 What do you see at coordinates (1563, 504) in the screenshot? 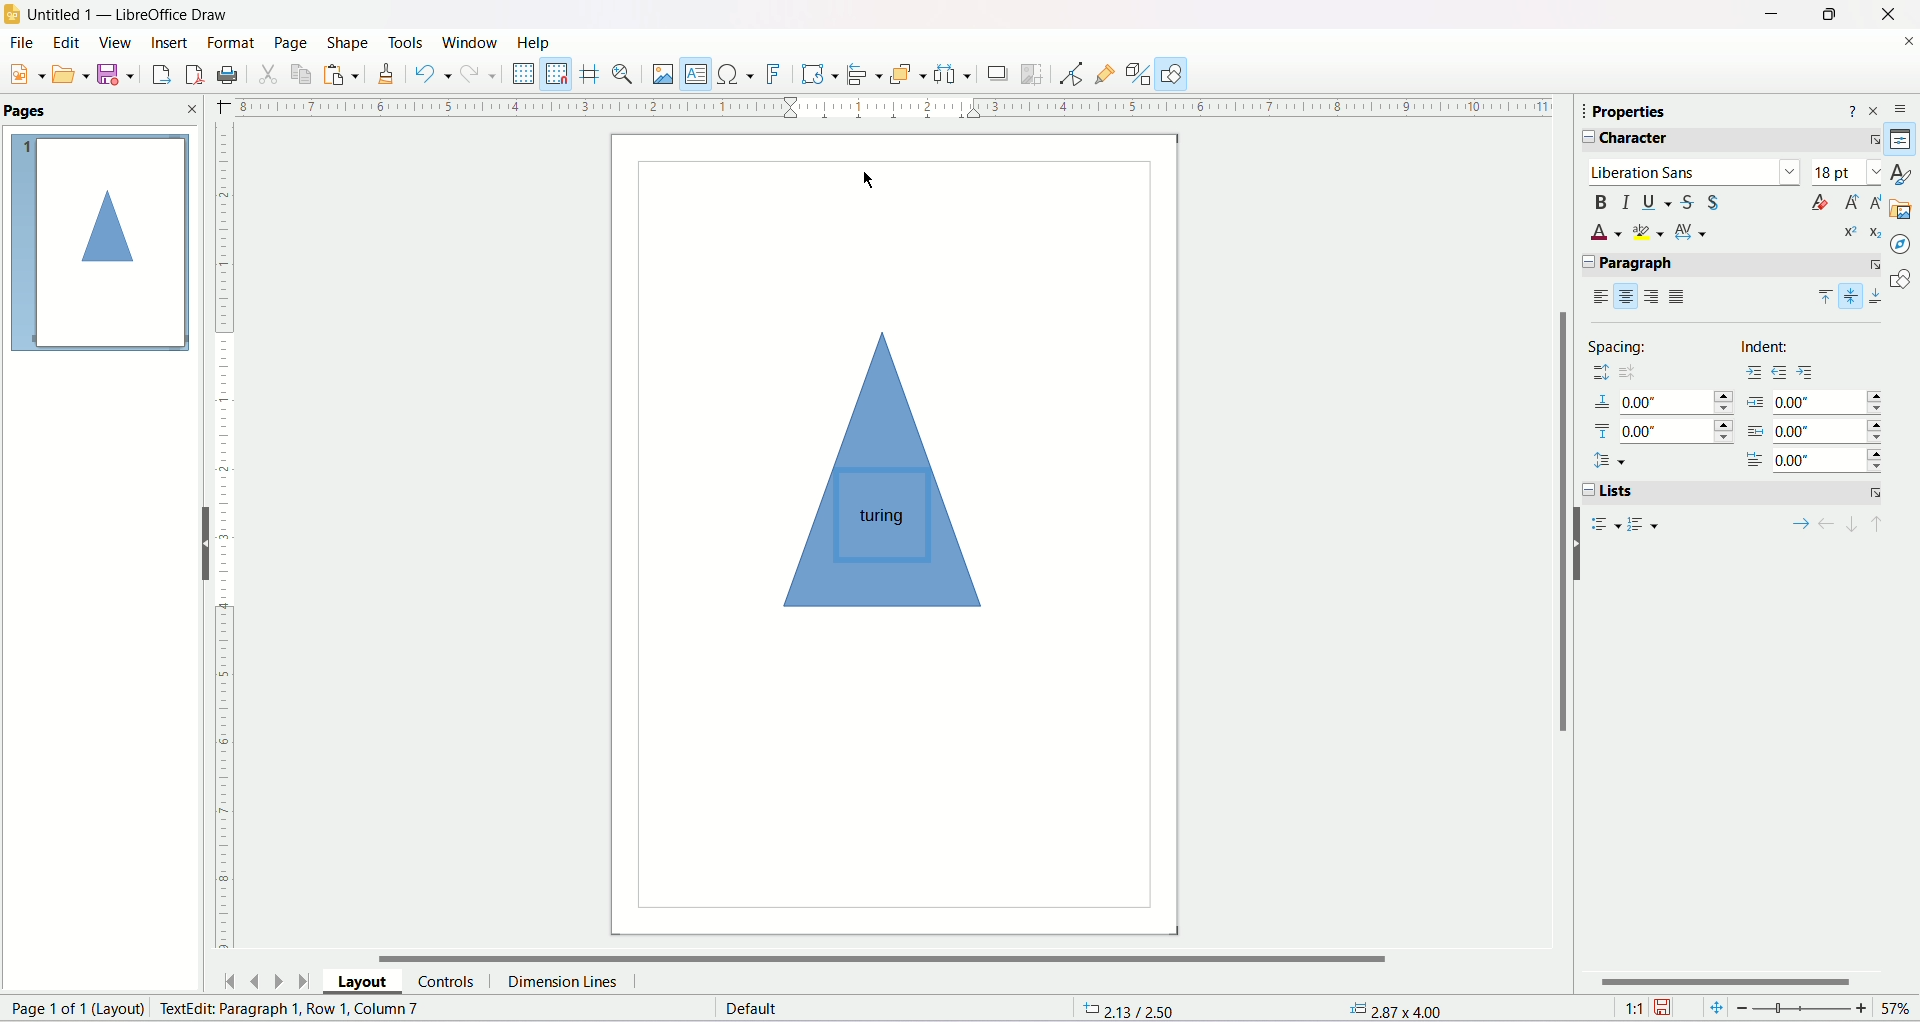
I see `vertical scroll bar` at bounding box center [1563, 504].